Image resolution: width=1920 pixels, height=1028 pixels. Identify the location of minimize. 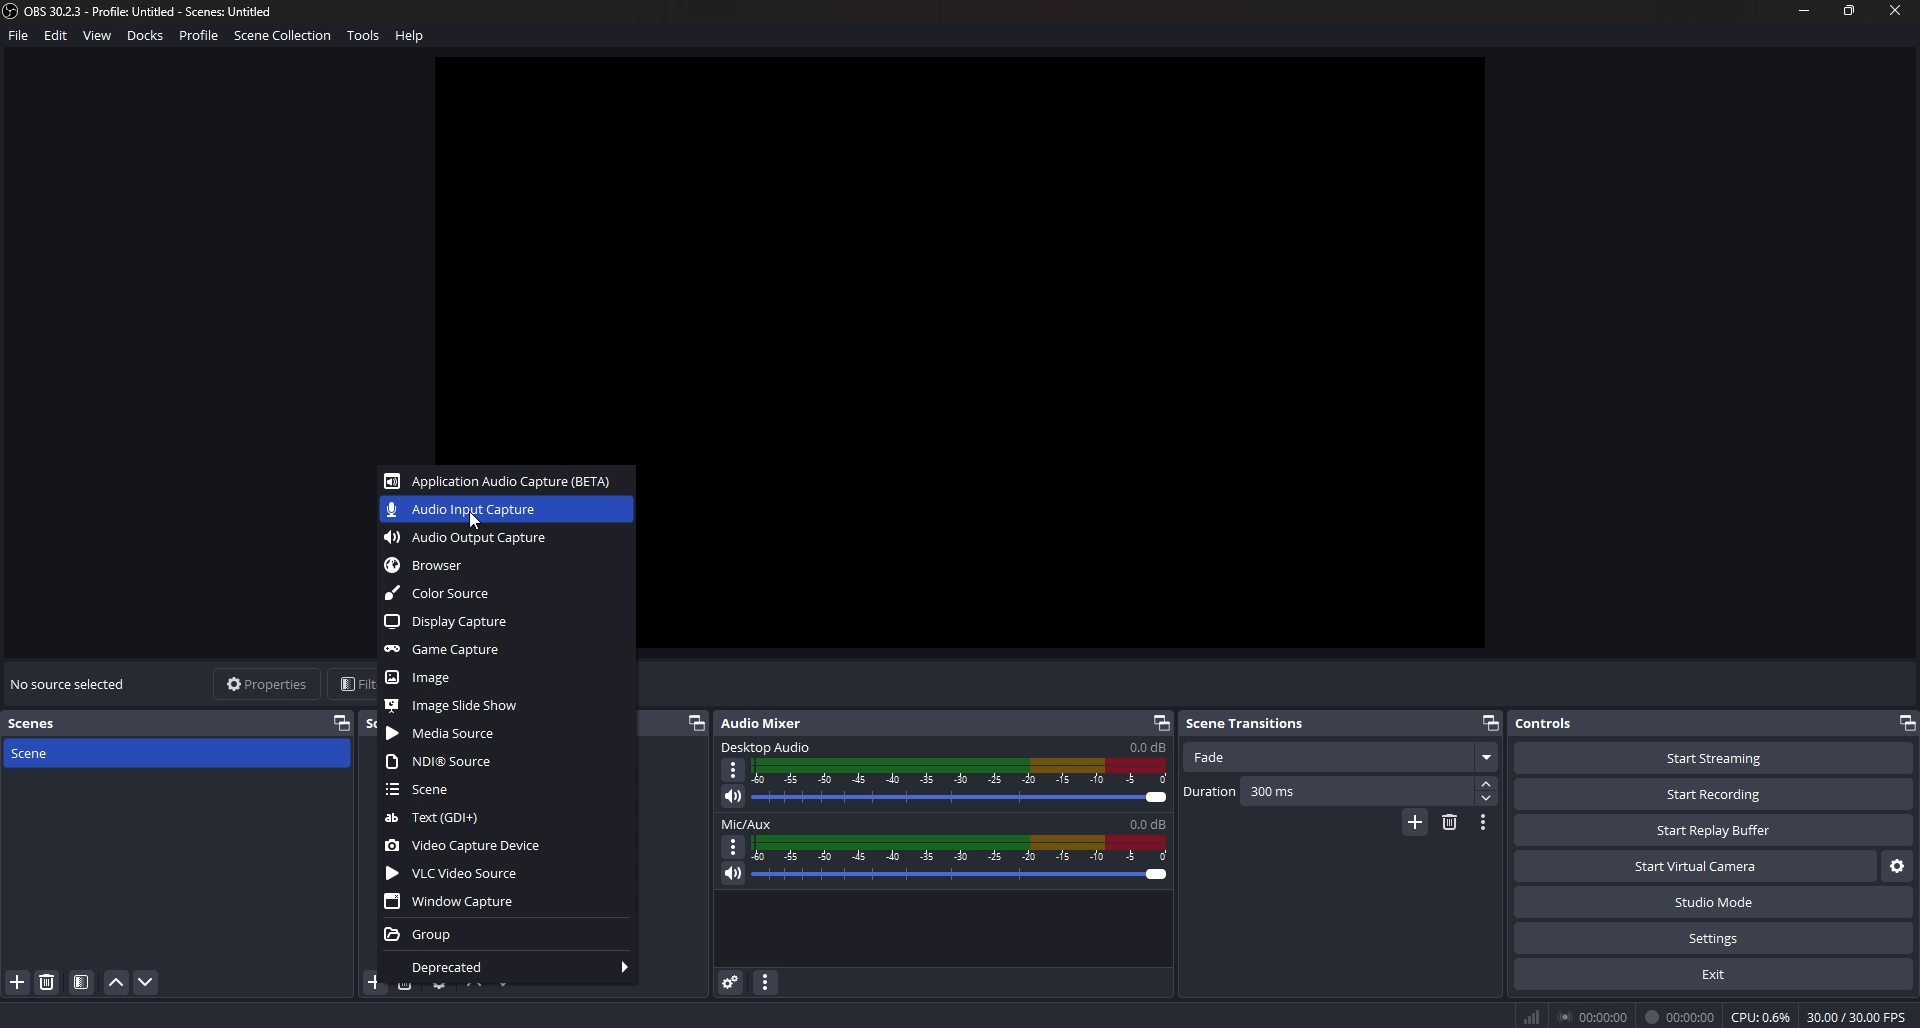
(1804, 11).